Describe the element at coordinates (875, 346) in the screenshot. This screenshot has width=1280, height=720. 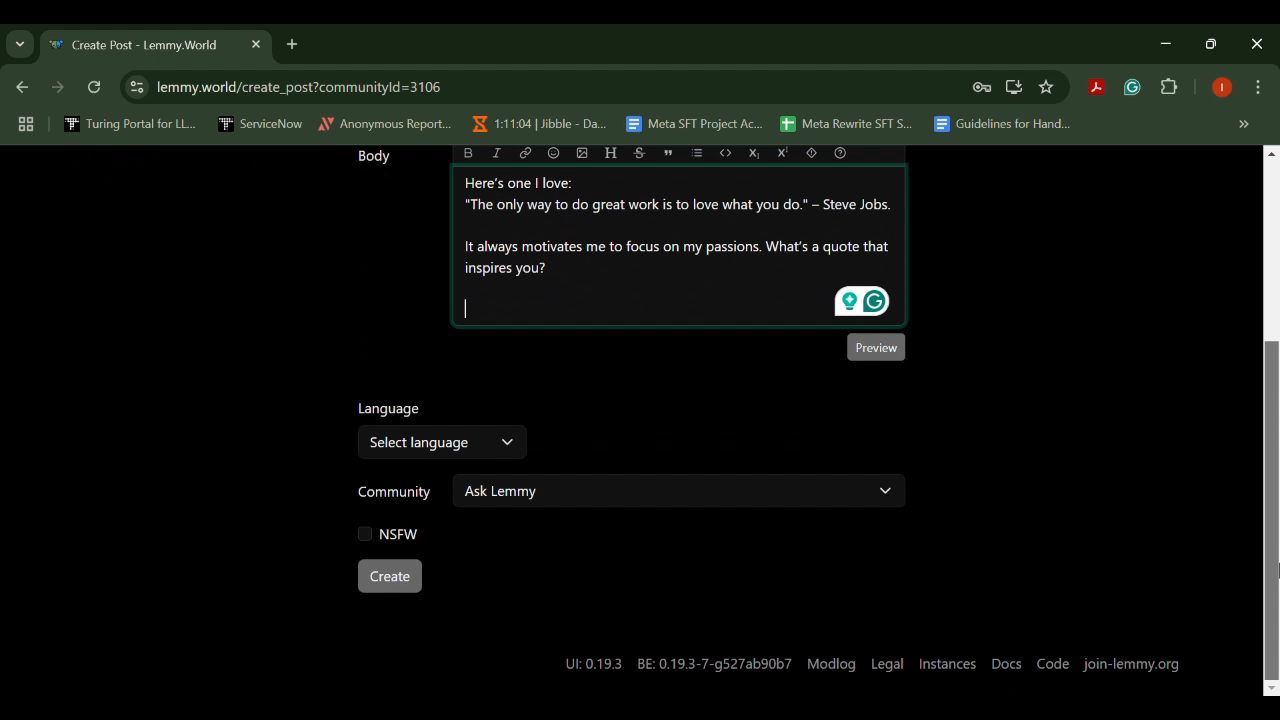
I see `Preview` at that location.